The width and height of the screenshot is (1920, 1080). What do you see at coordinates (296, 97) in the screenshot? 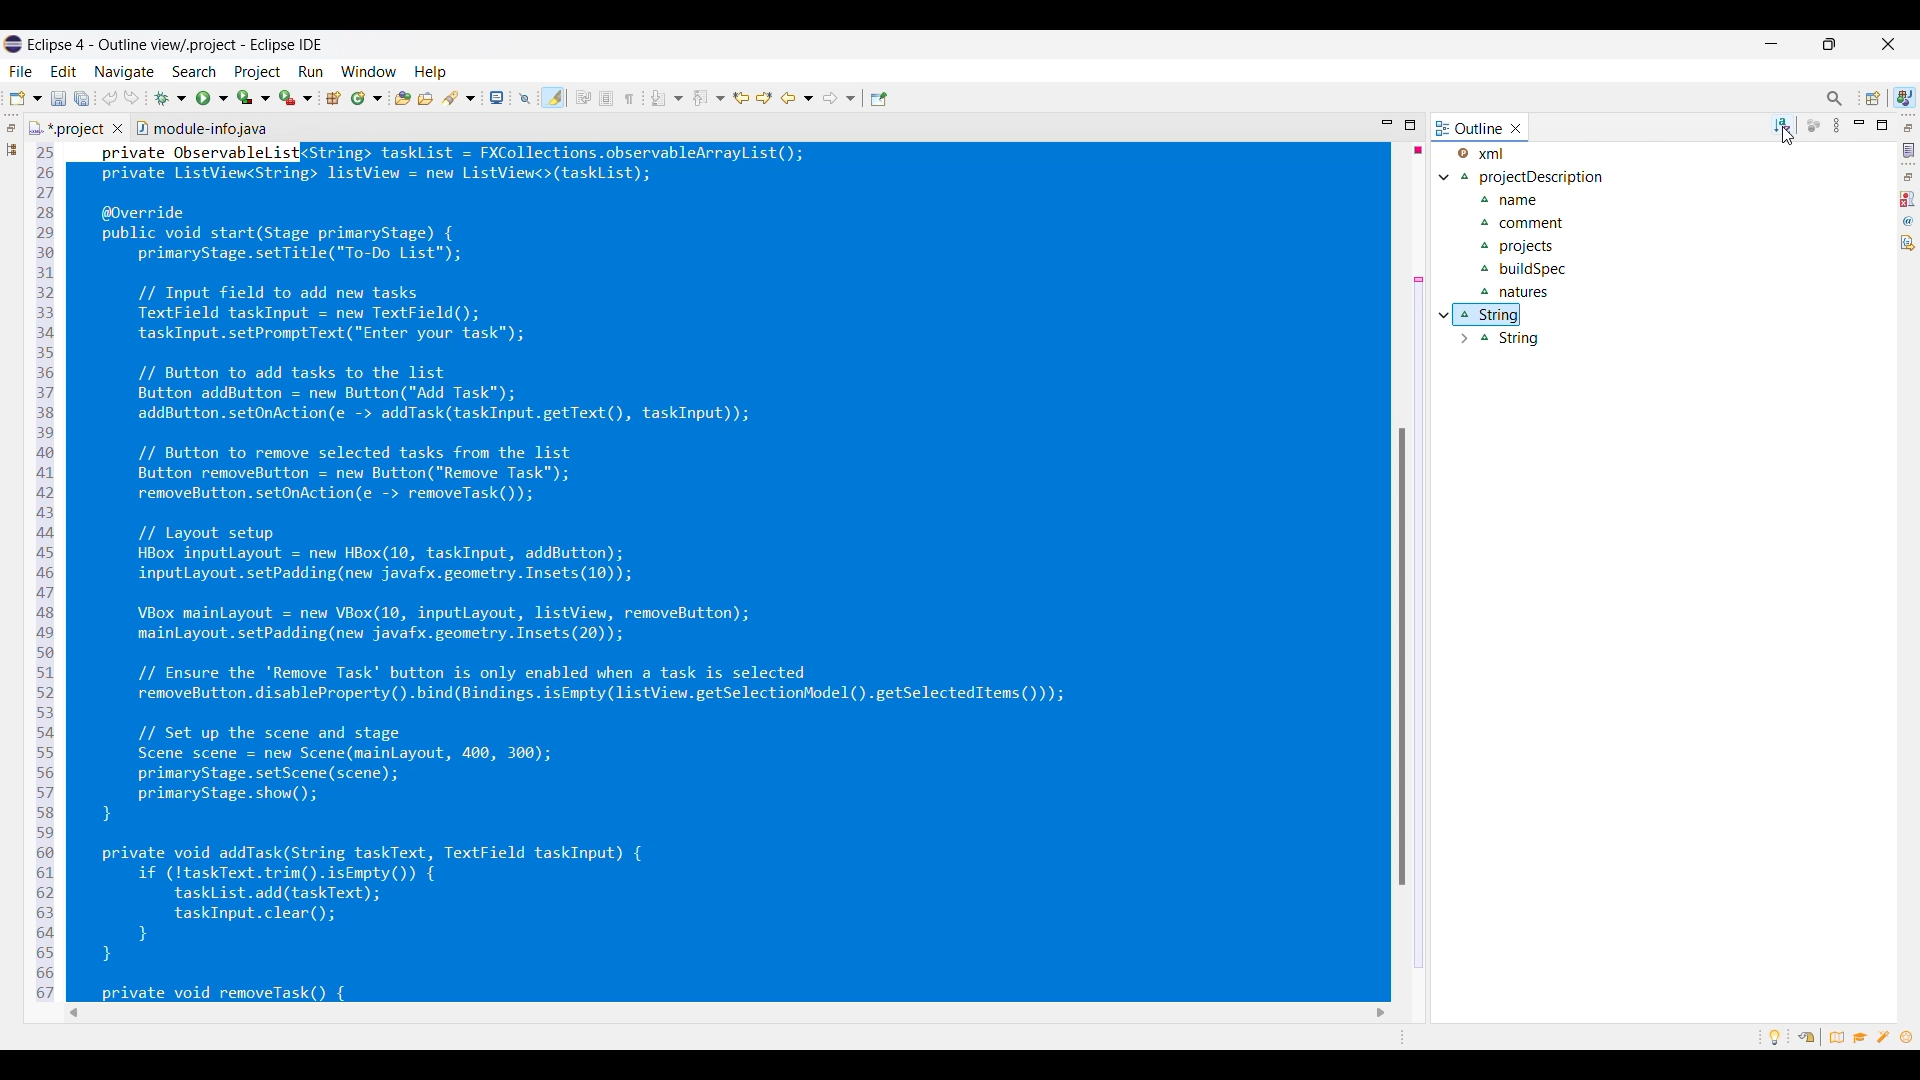
I see `Run last tool options` at bounding box center [296, 97].